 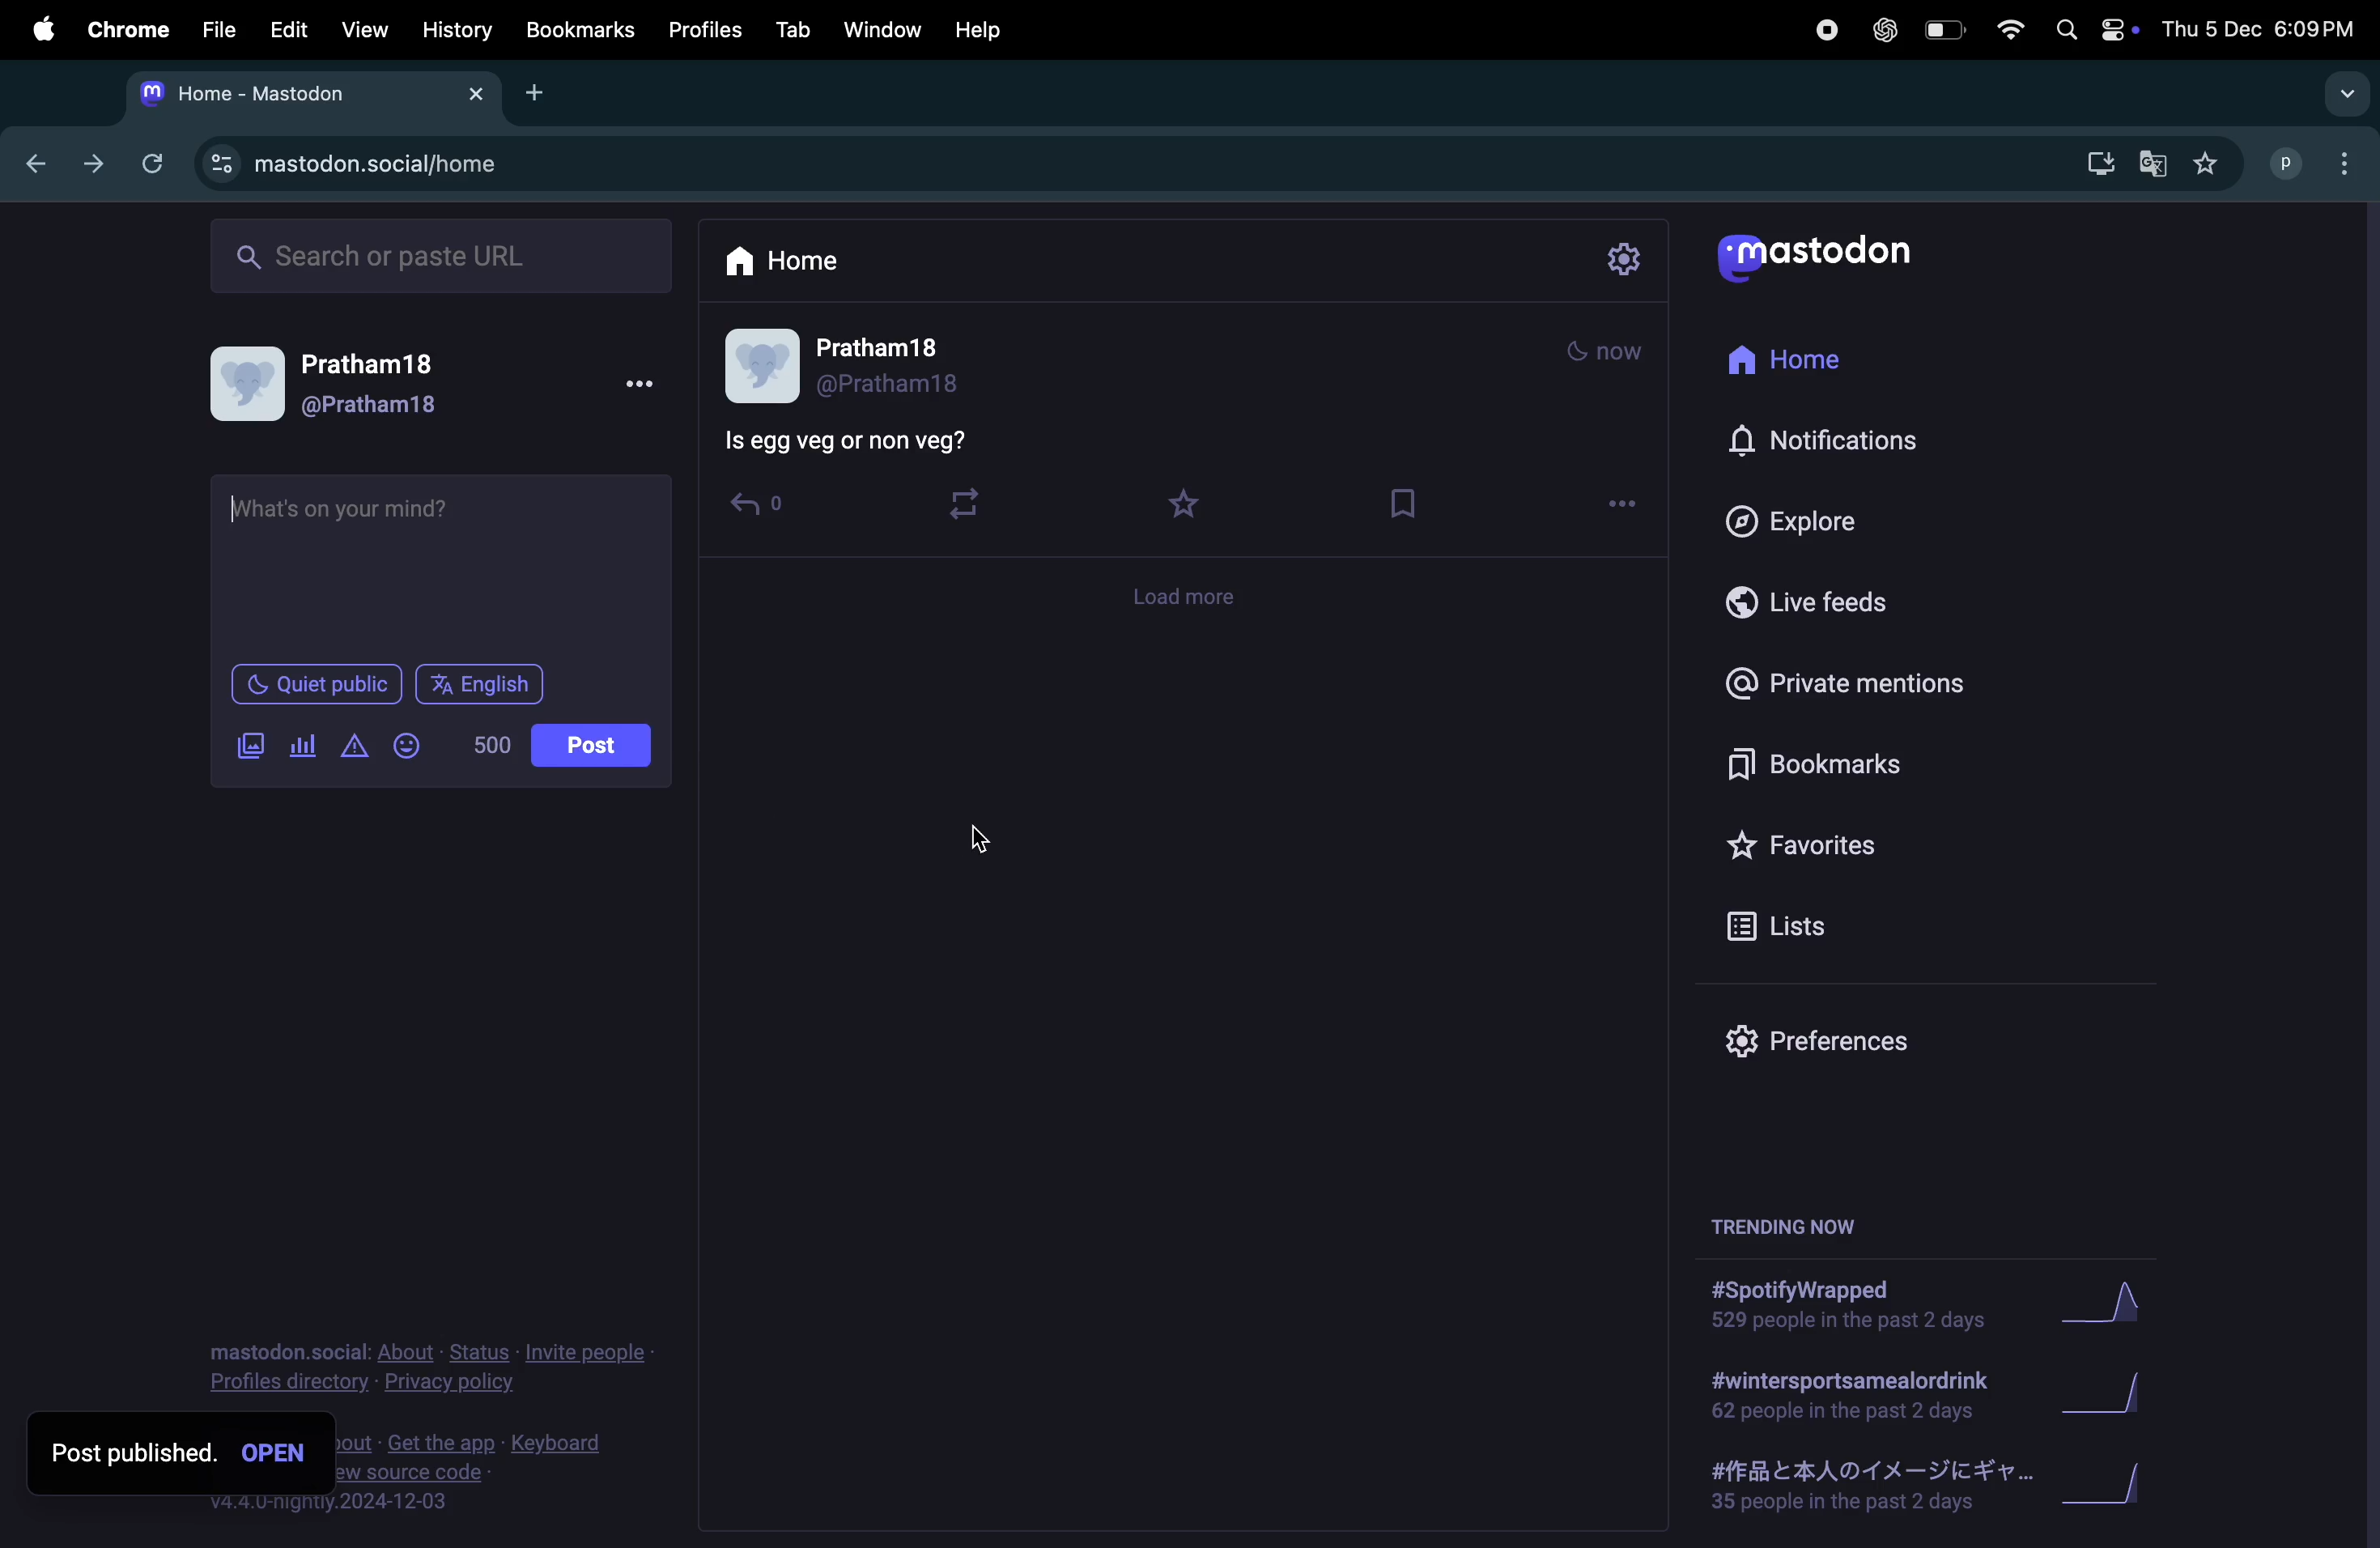 I want to click on home, so click(x=784, y=258).